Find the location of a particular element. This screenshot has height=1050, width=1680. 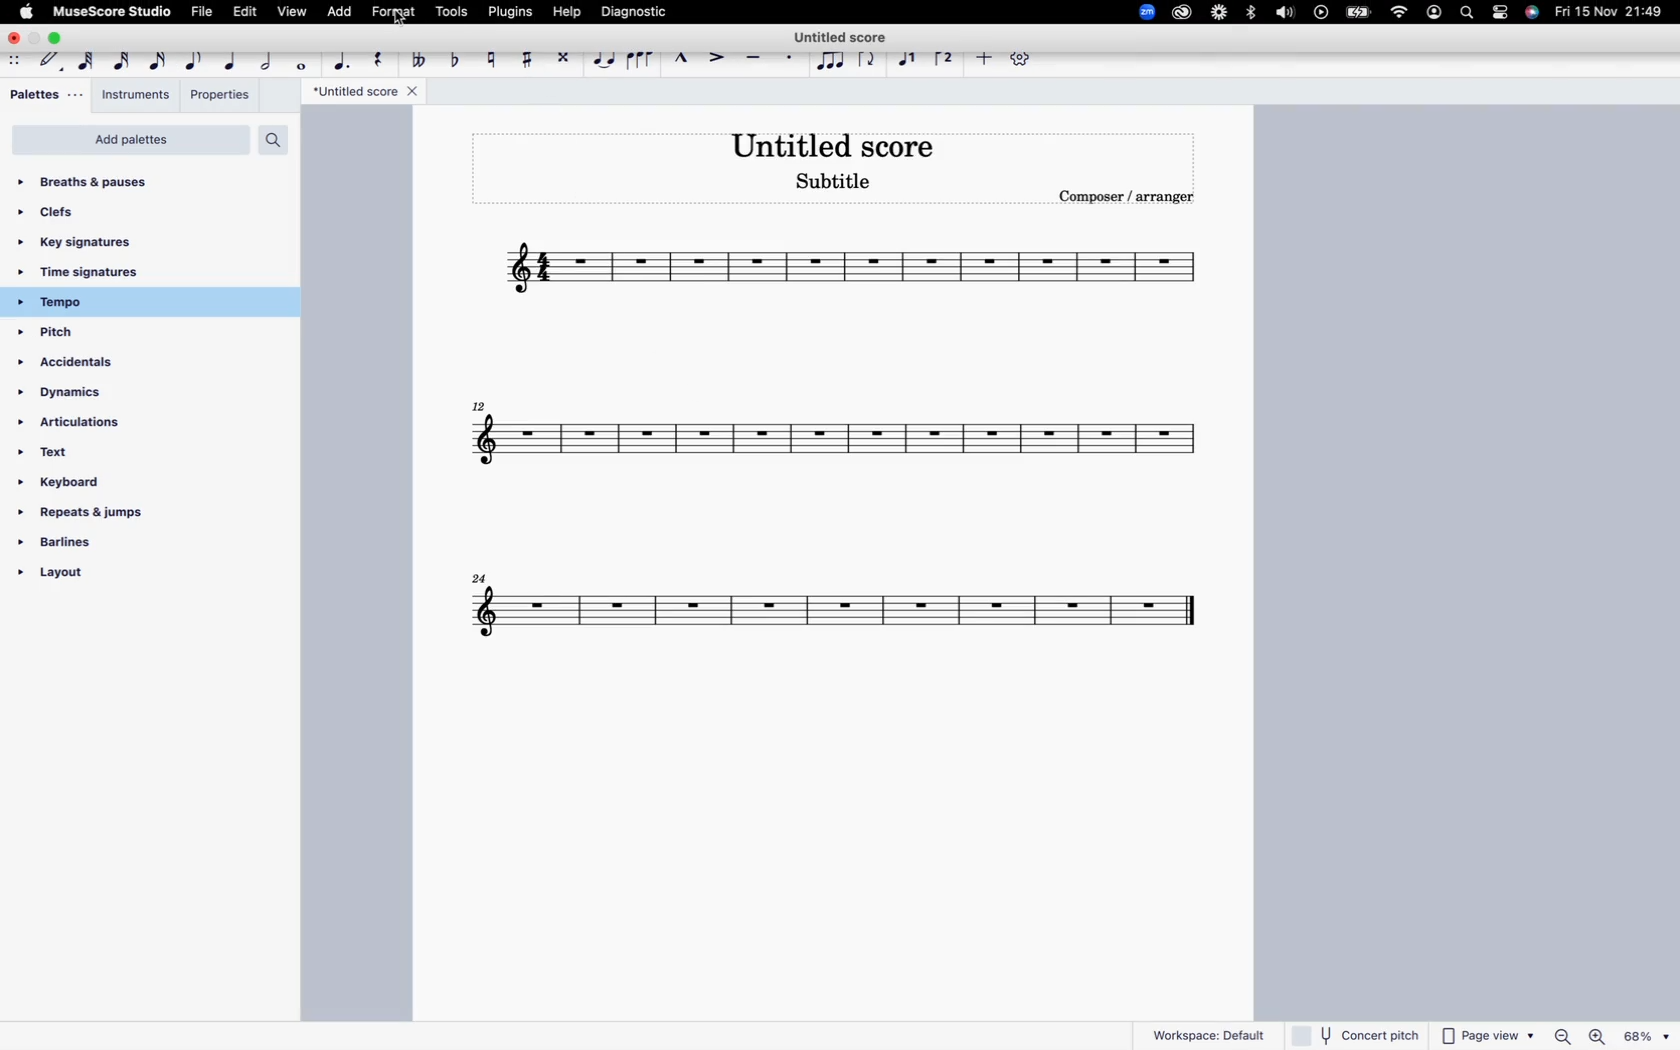

move is located at coordinates (16, 61).